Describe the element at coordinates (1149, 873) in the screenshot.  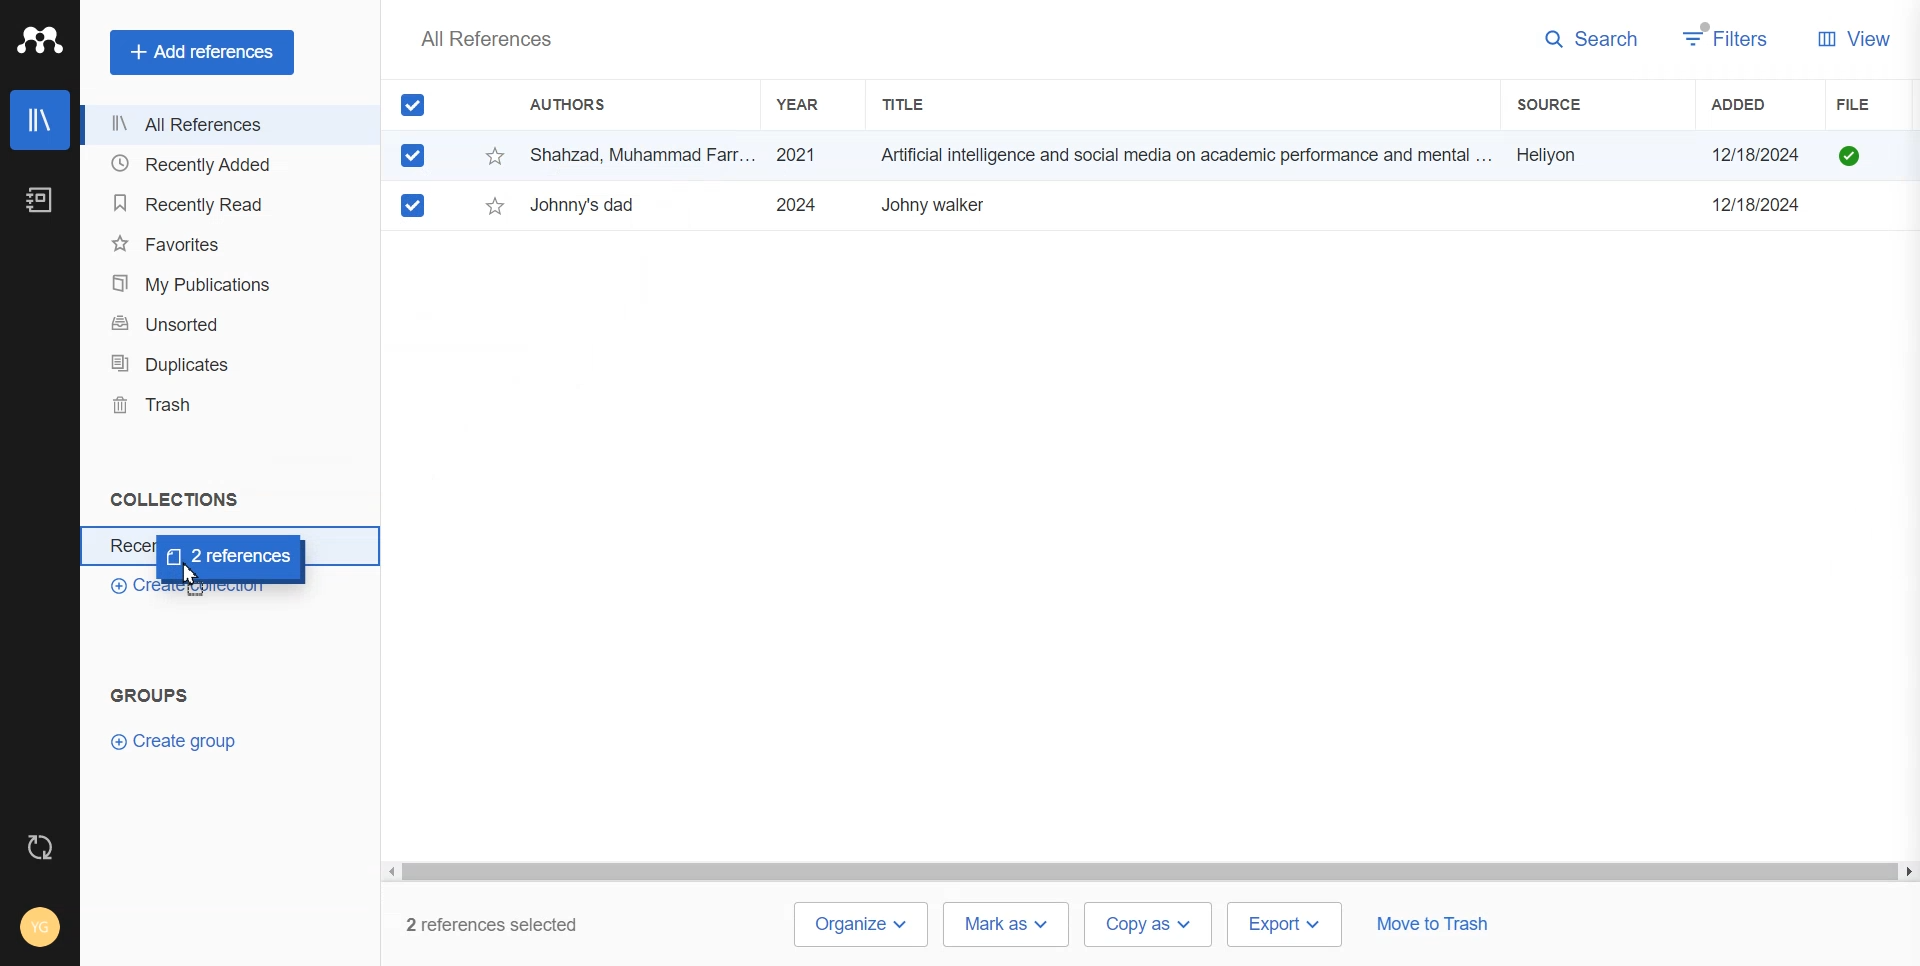
I see `scrollbar` at that location.